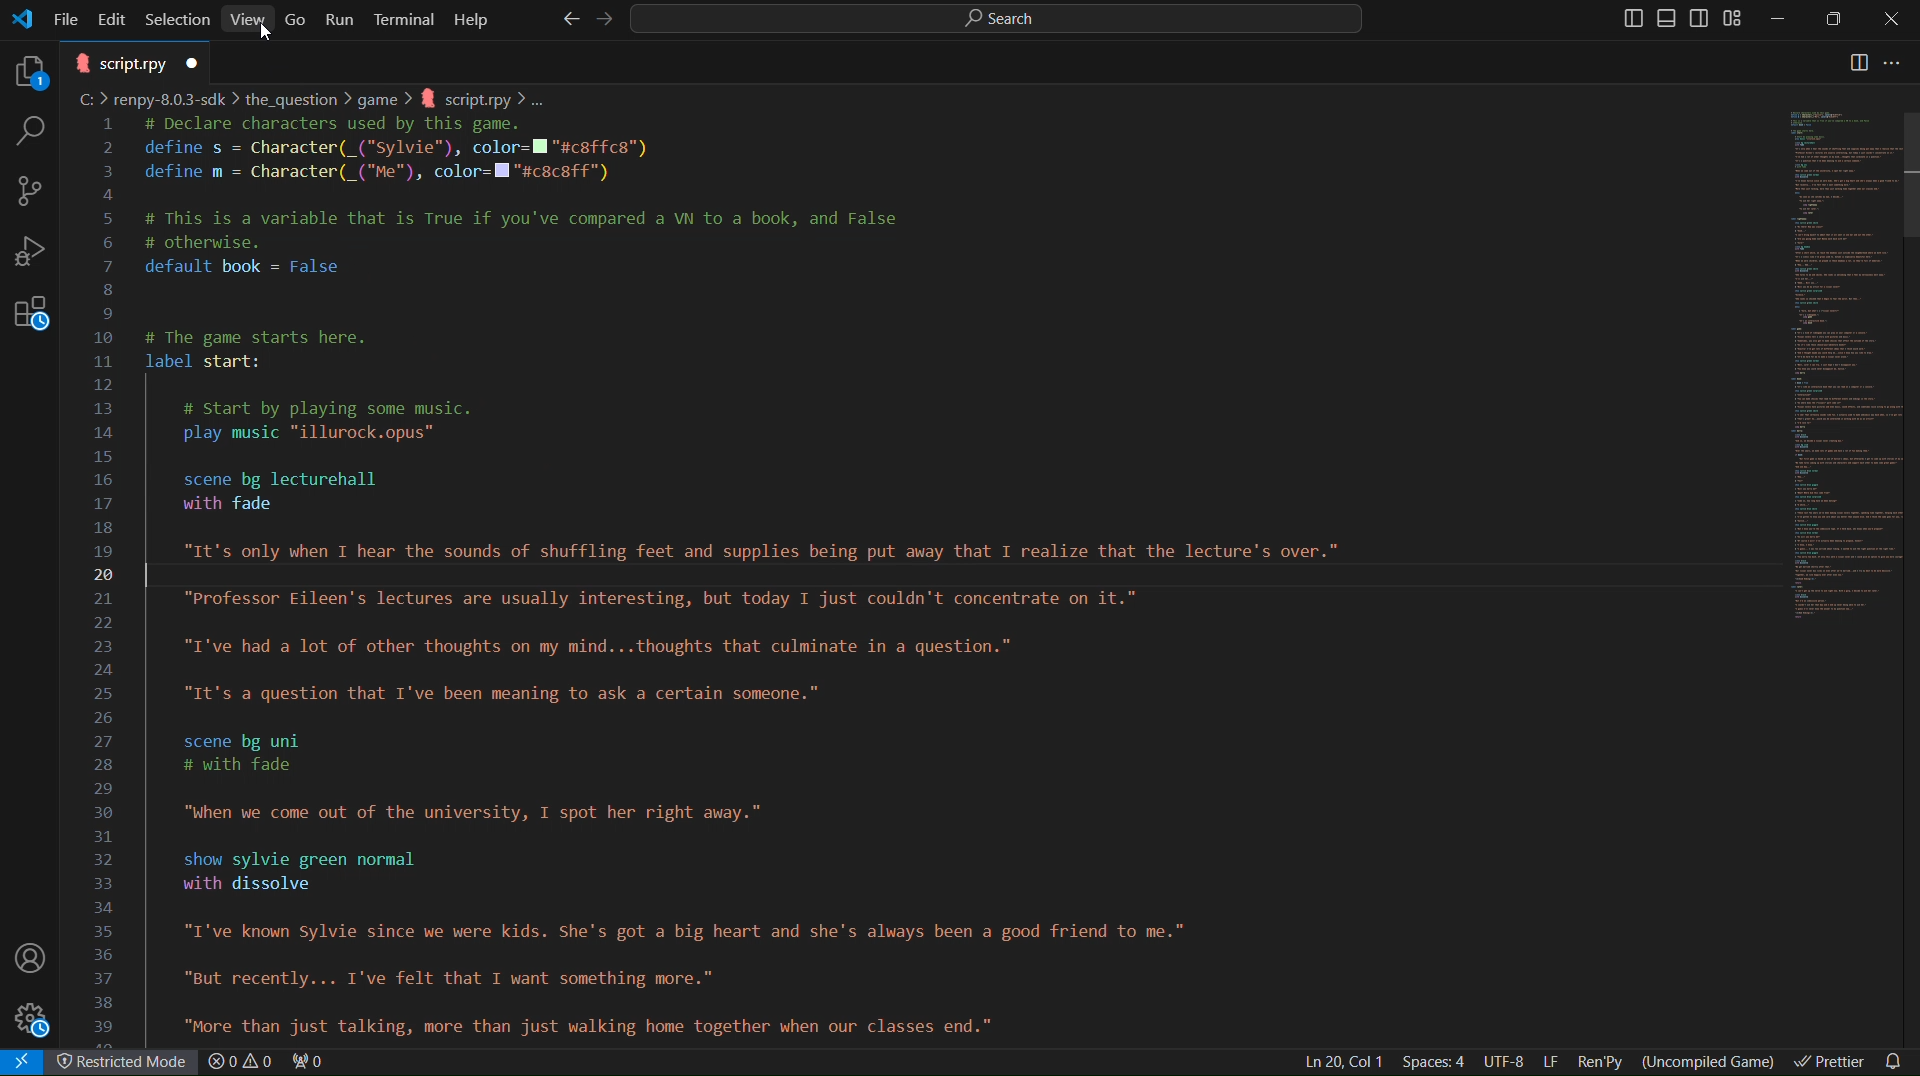 This screenshot has width=1920, height=1076. I want to click on Selection, so click(178, 18).